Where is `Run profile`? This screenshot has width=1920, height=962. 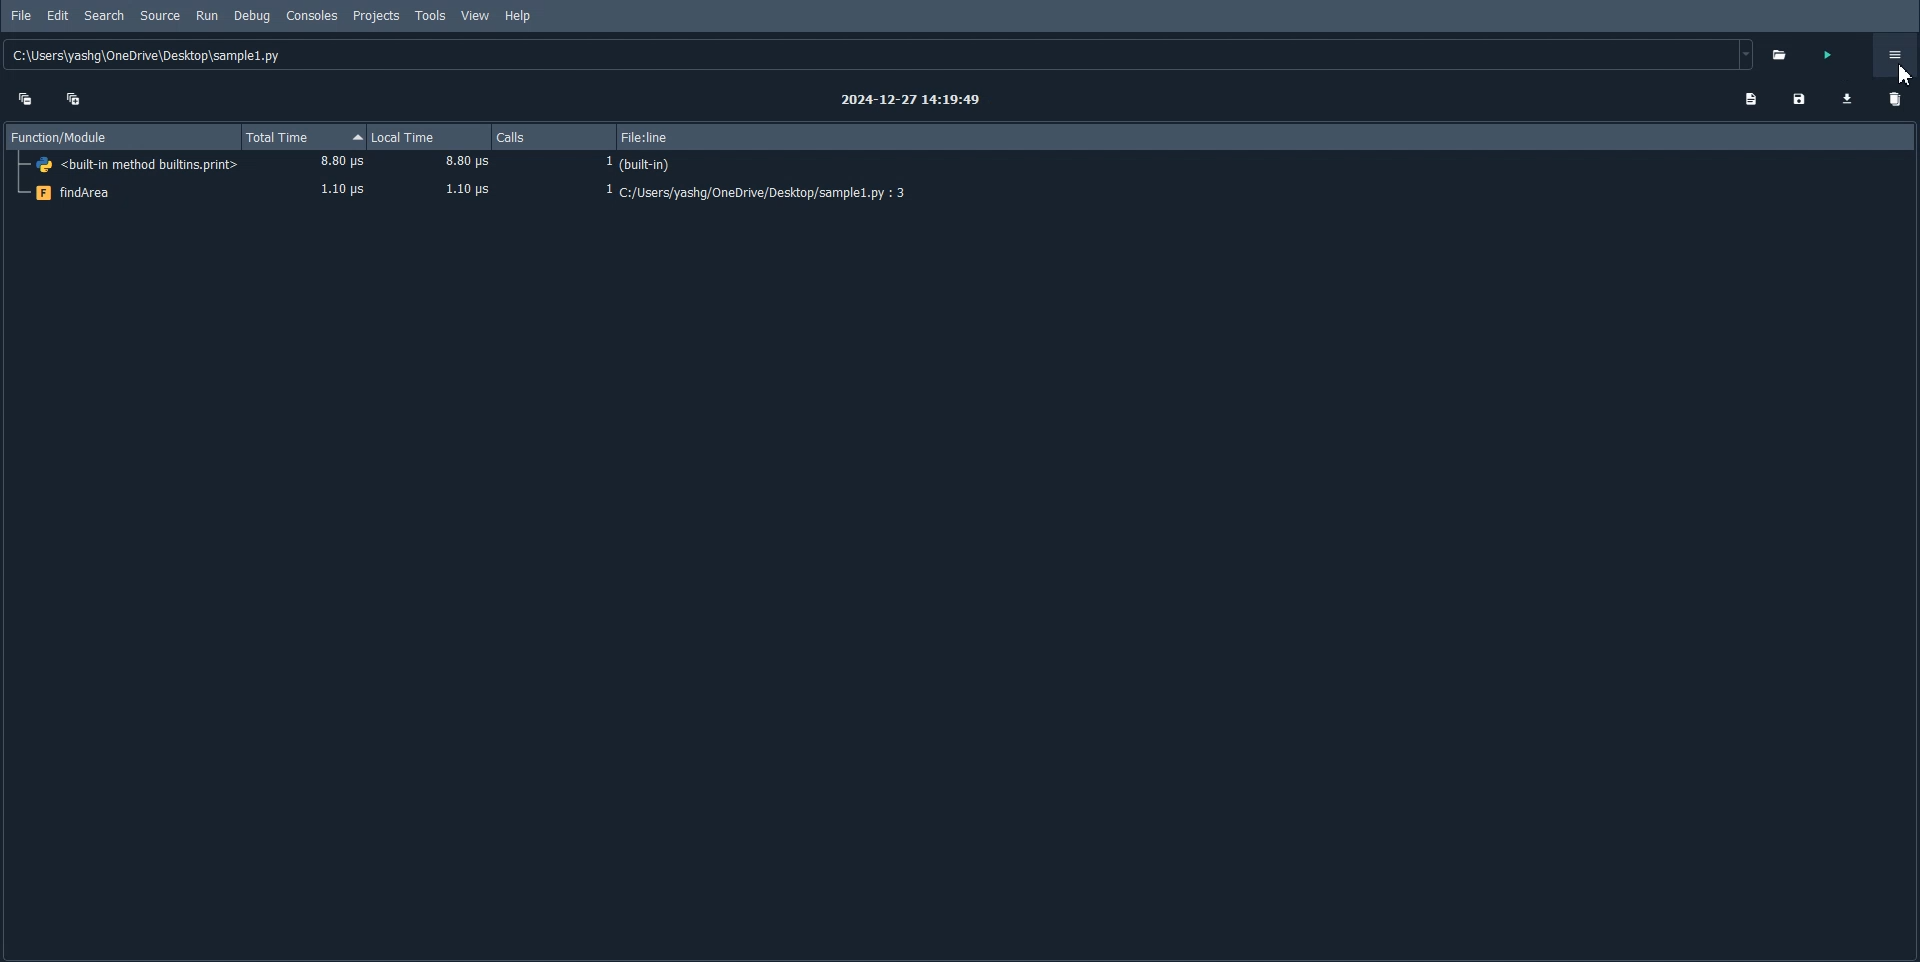
Run profile is located at coordinates (1828, 57).